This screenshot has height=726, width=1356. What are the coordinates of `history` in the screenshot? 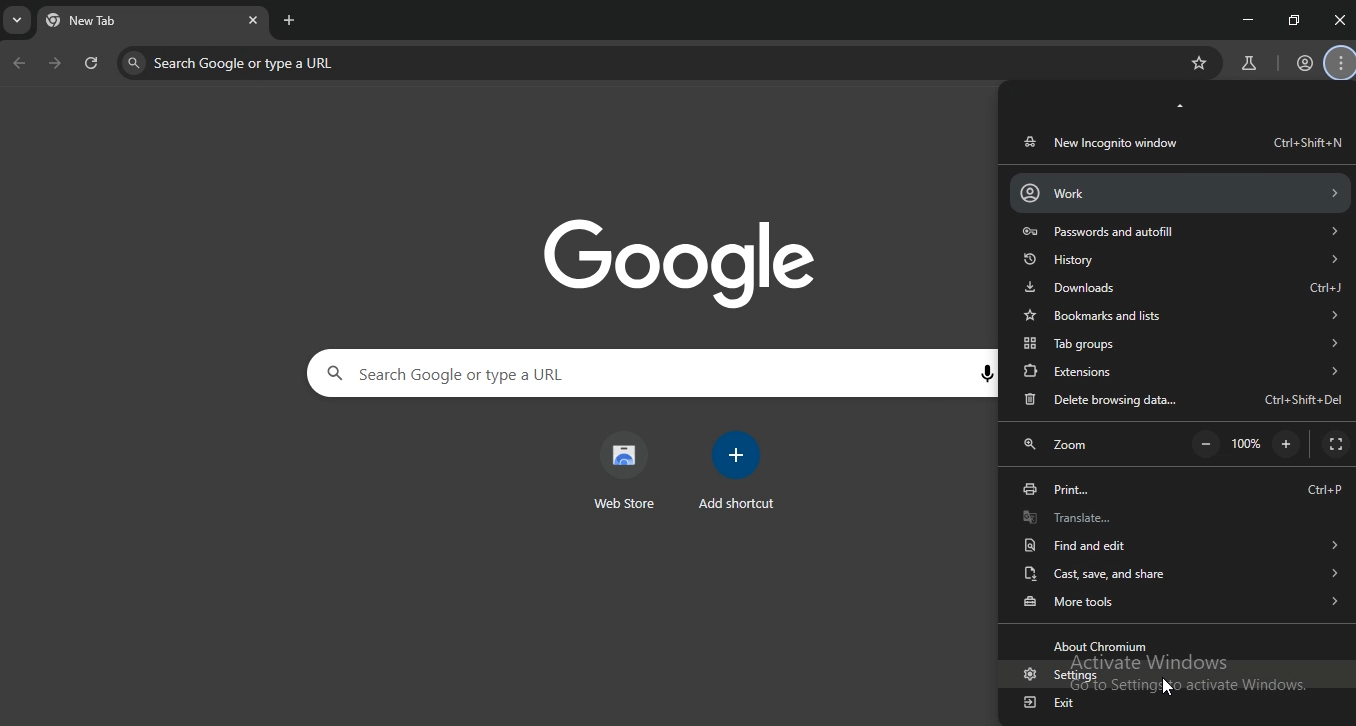 It's located at (1179, 258).